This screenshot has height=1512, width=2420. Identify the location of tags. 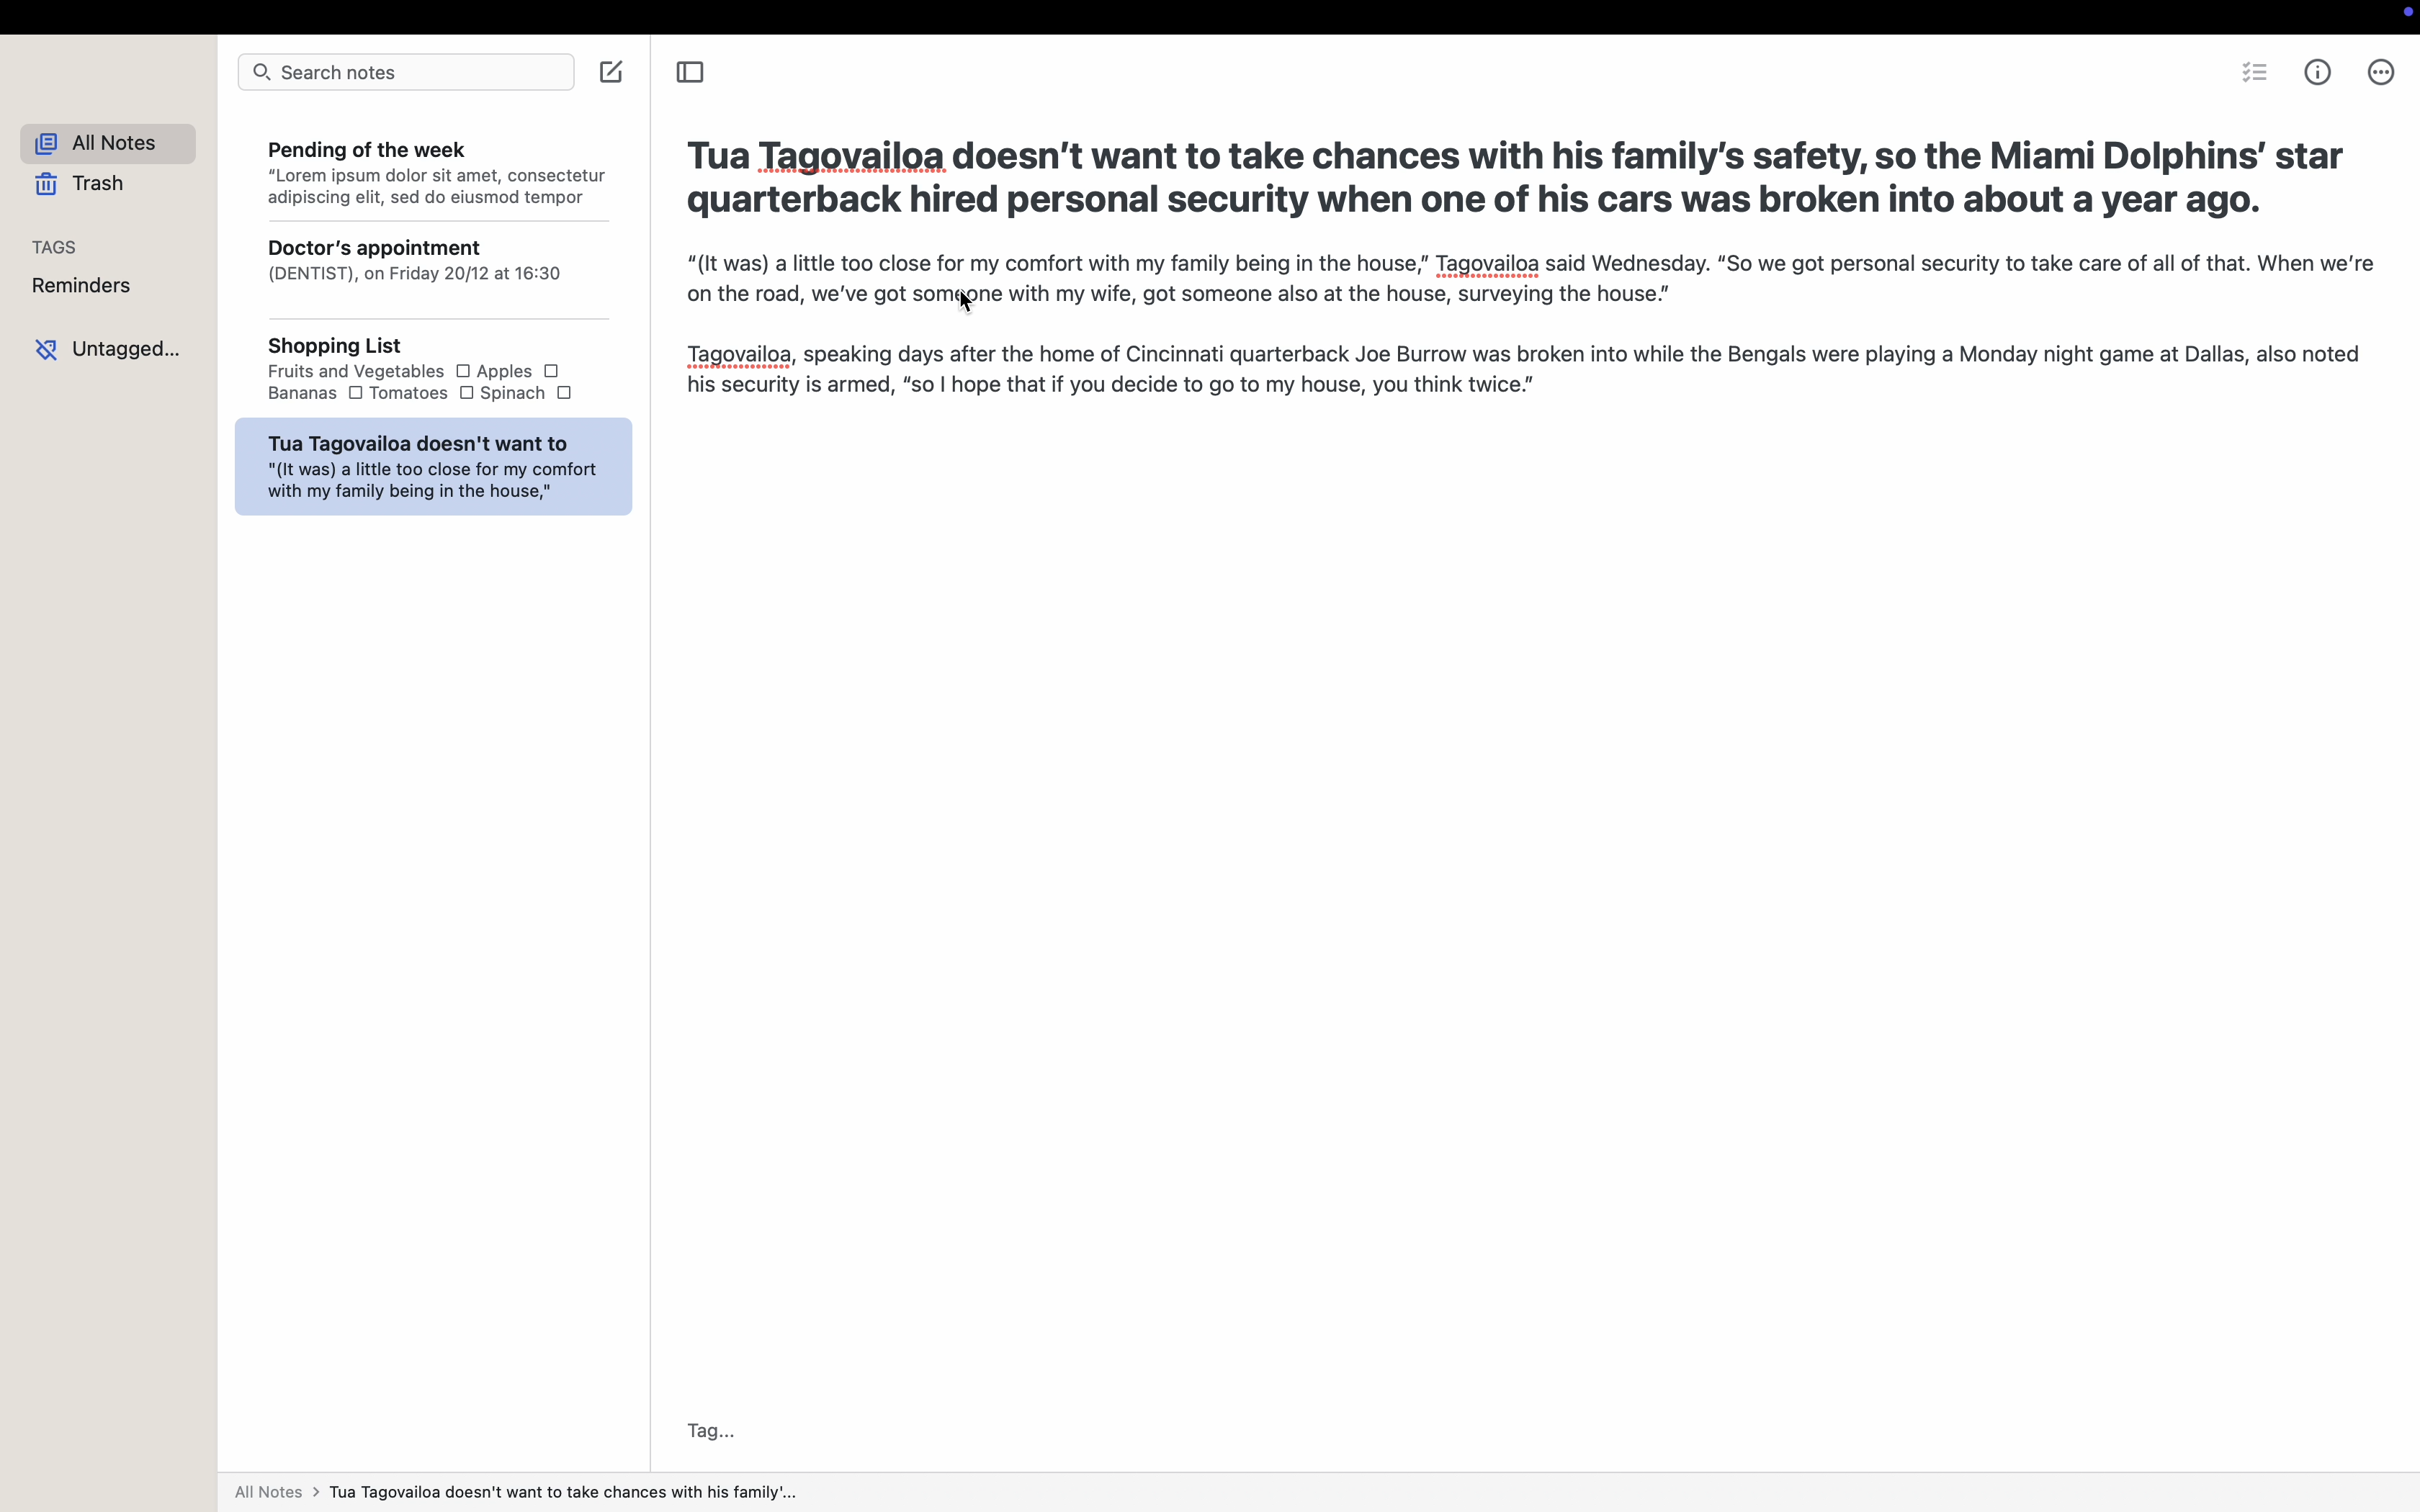
(57, 245).